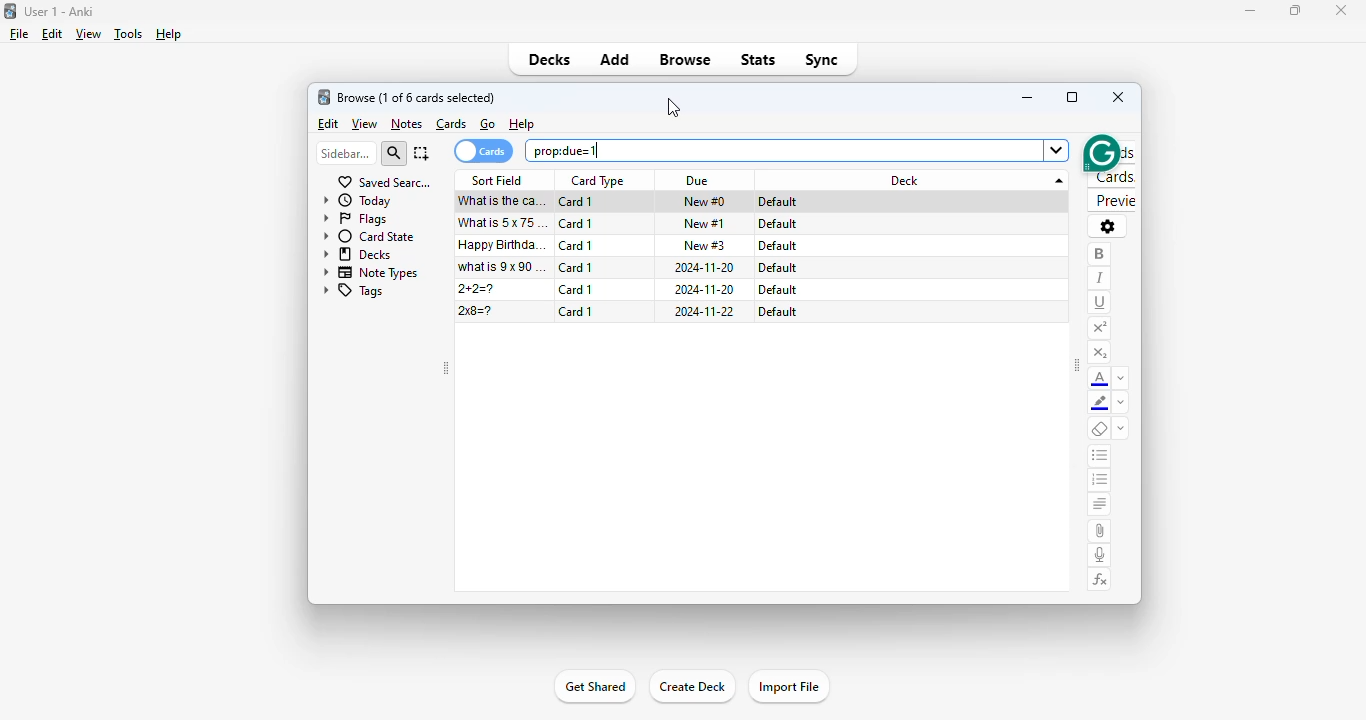 The width and height of the screenshot is (1366, 720). I want to click on "prop:due=1" typed and entered, so click(563, 150).